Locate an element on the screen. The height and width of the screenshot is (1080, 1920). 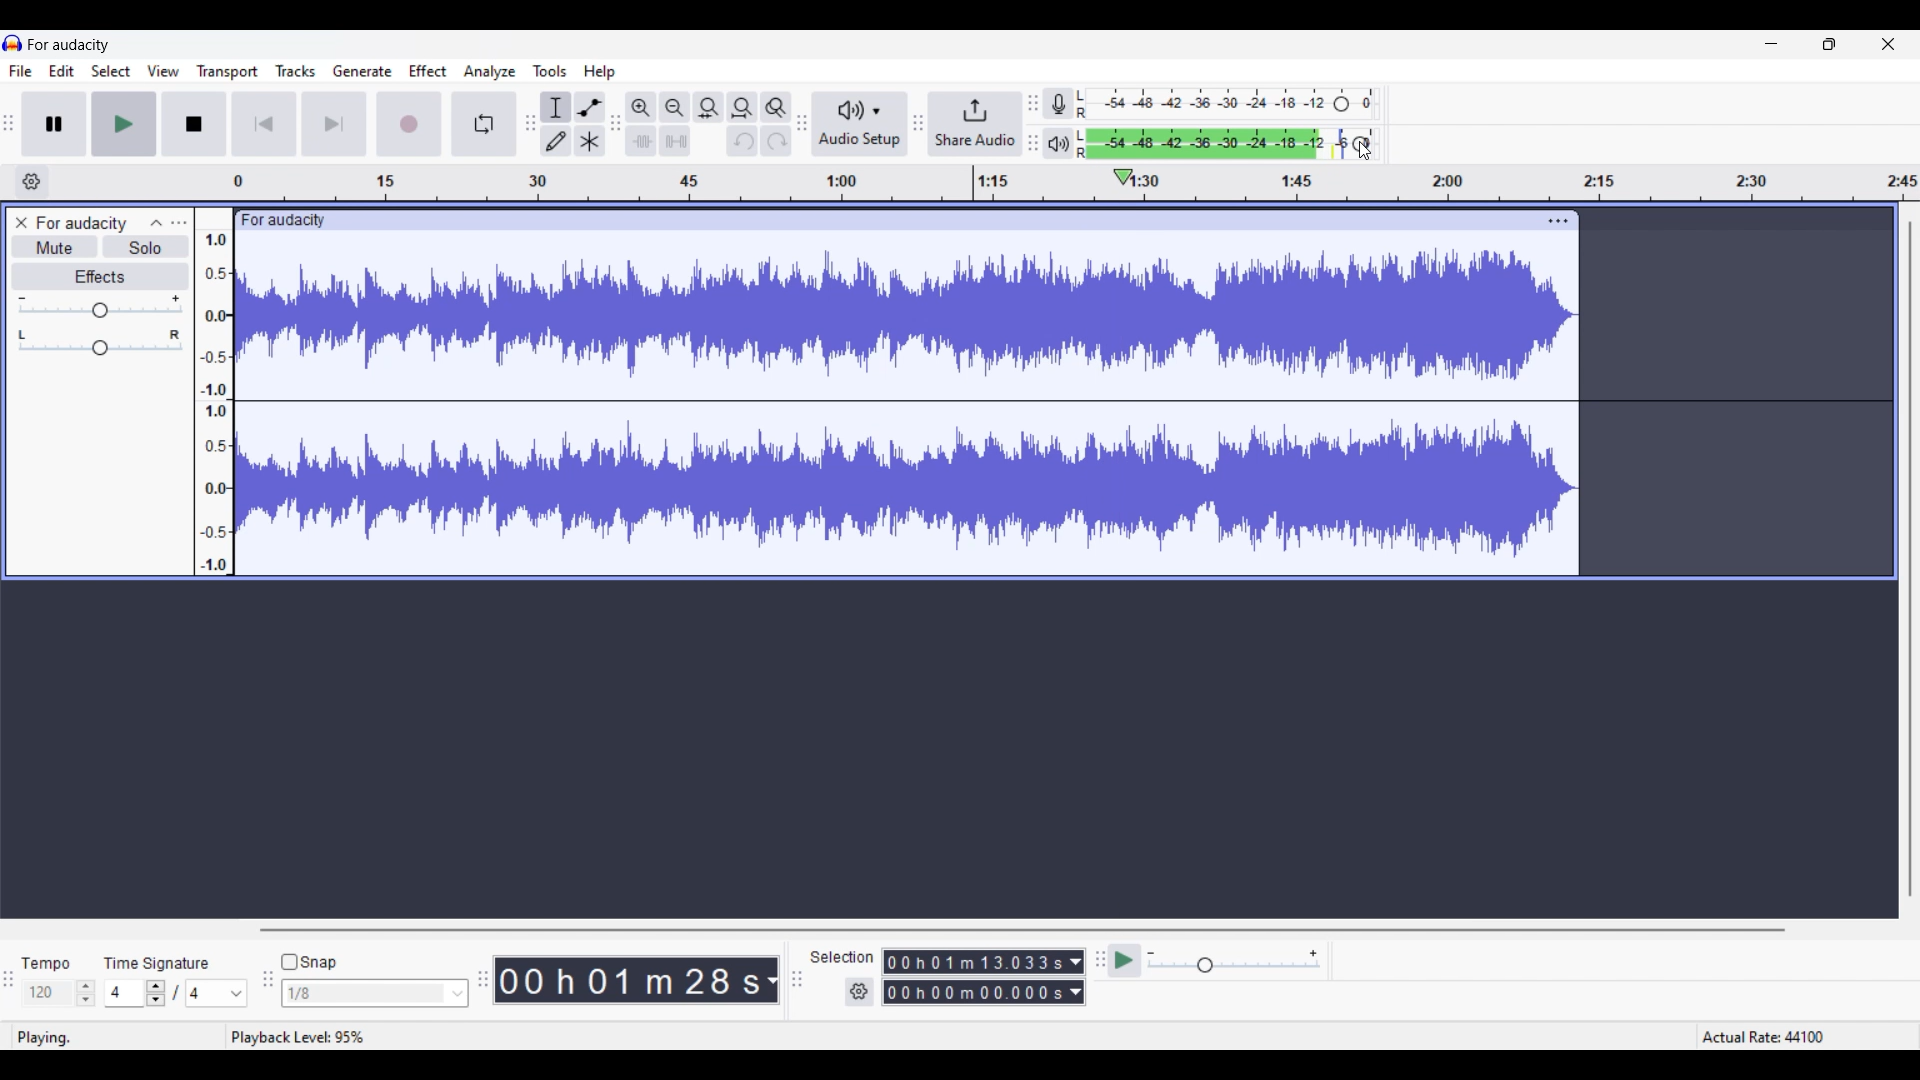
Horizontal slide bar is located at coordinates (1021, 929).